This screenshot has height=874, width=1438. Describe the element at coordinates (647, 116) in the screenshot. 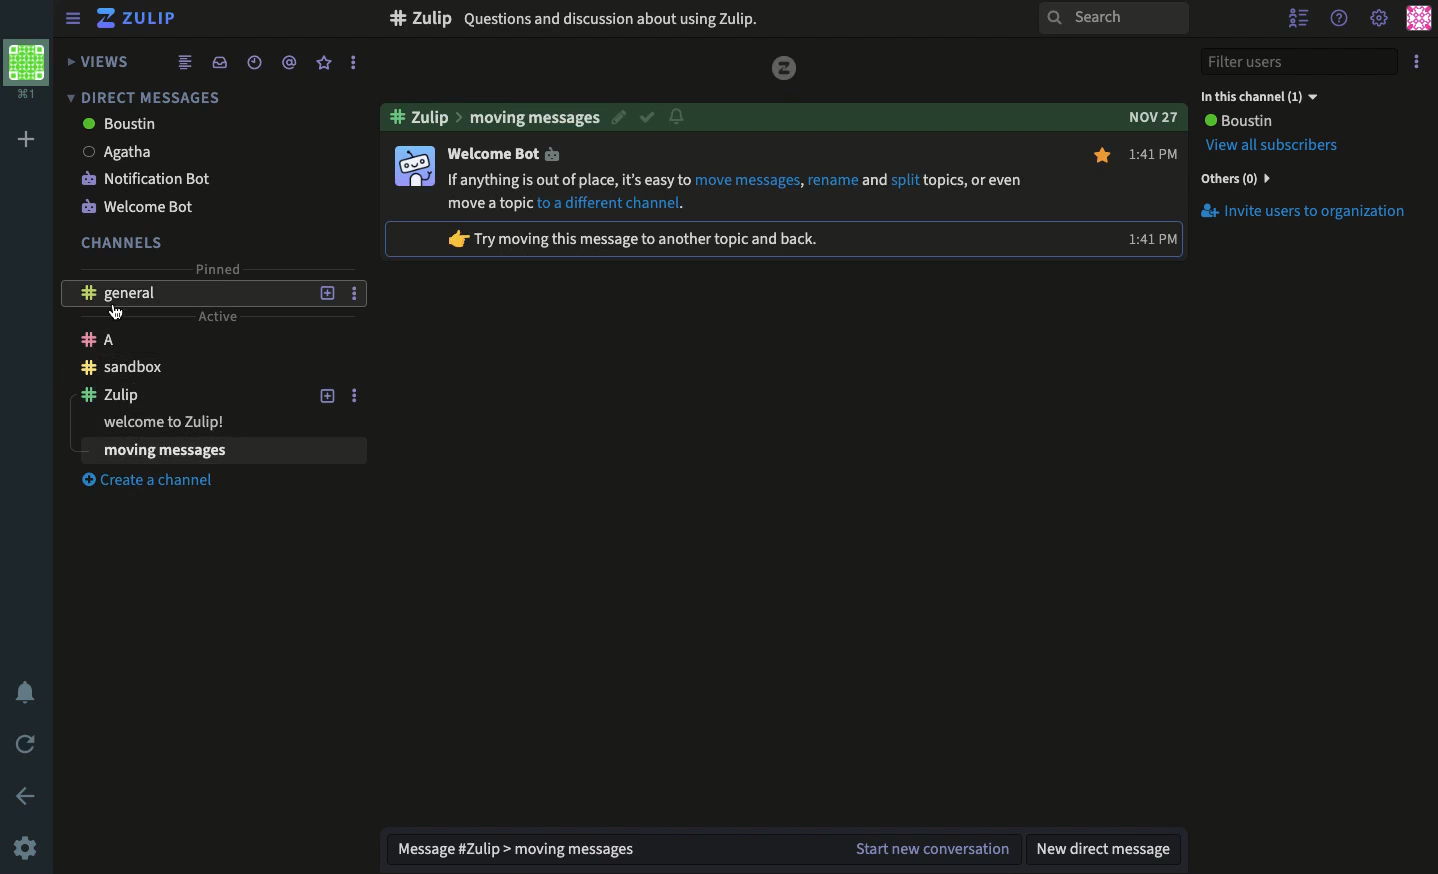

I see `Resolved` at that location.